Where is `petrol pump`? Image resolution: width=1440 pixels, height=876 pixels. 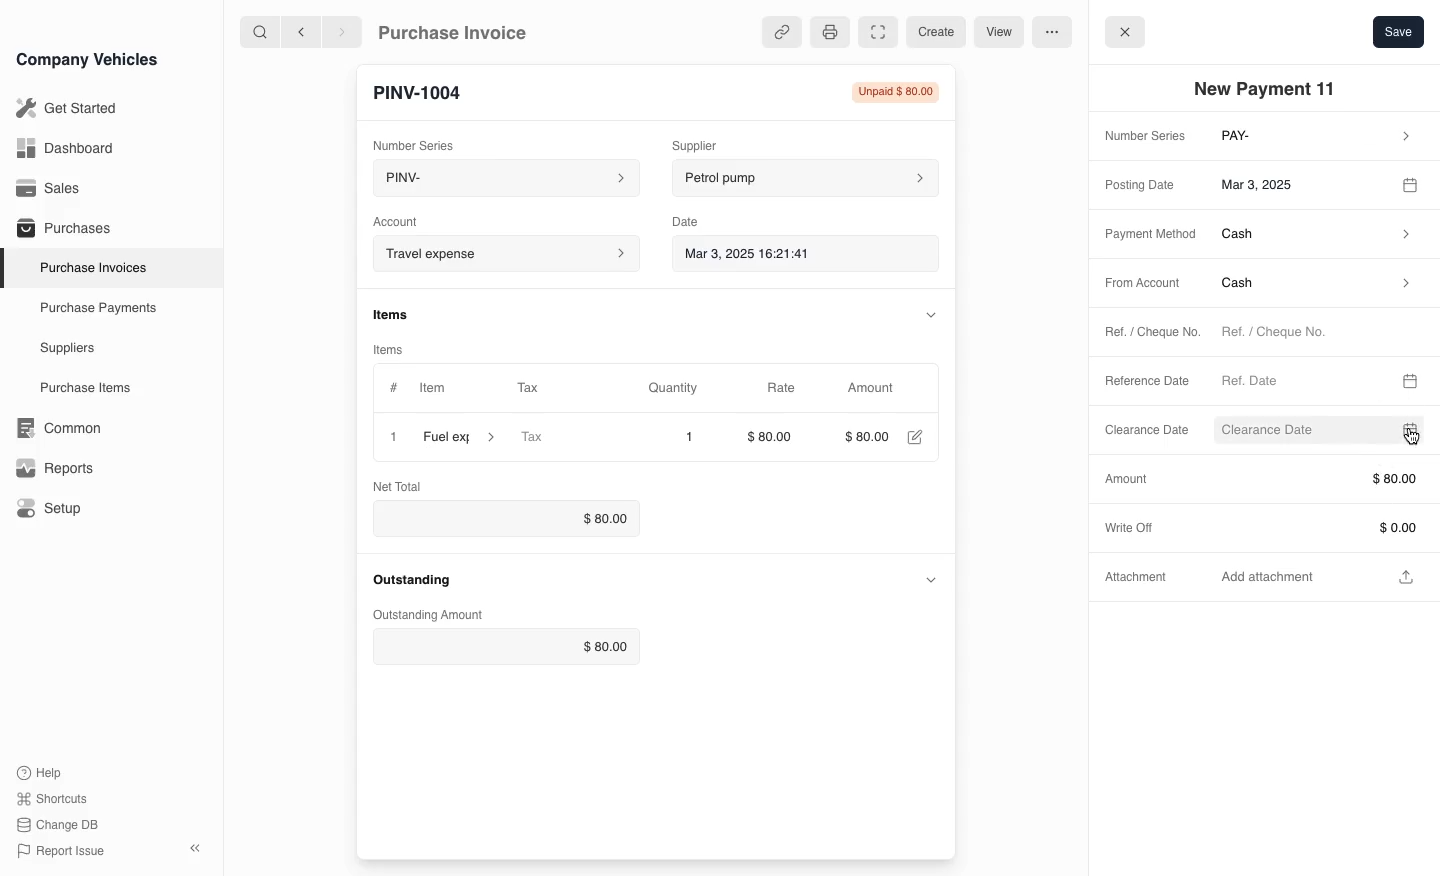
petrol pump is located at coordinates (806, 175).